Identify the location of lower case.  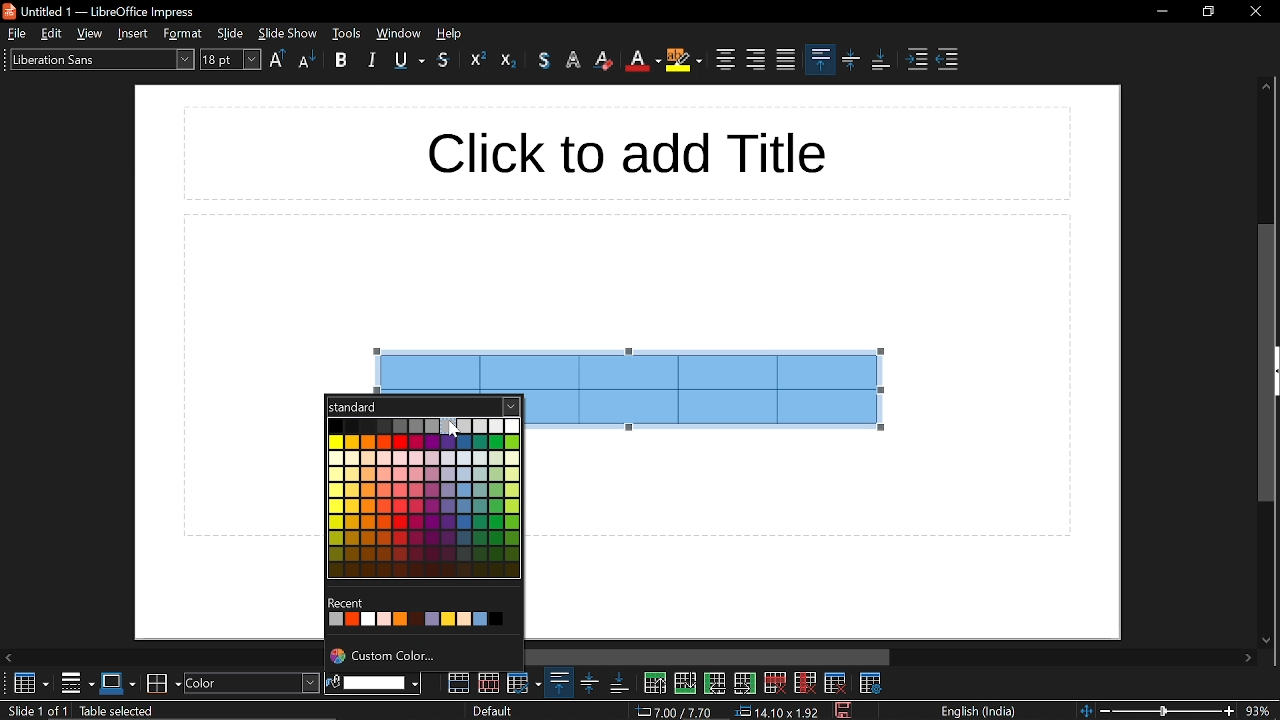
(309, 59).